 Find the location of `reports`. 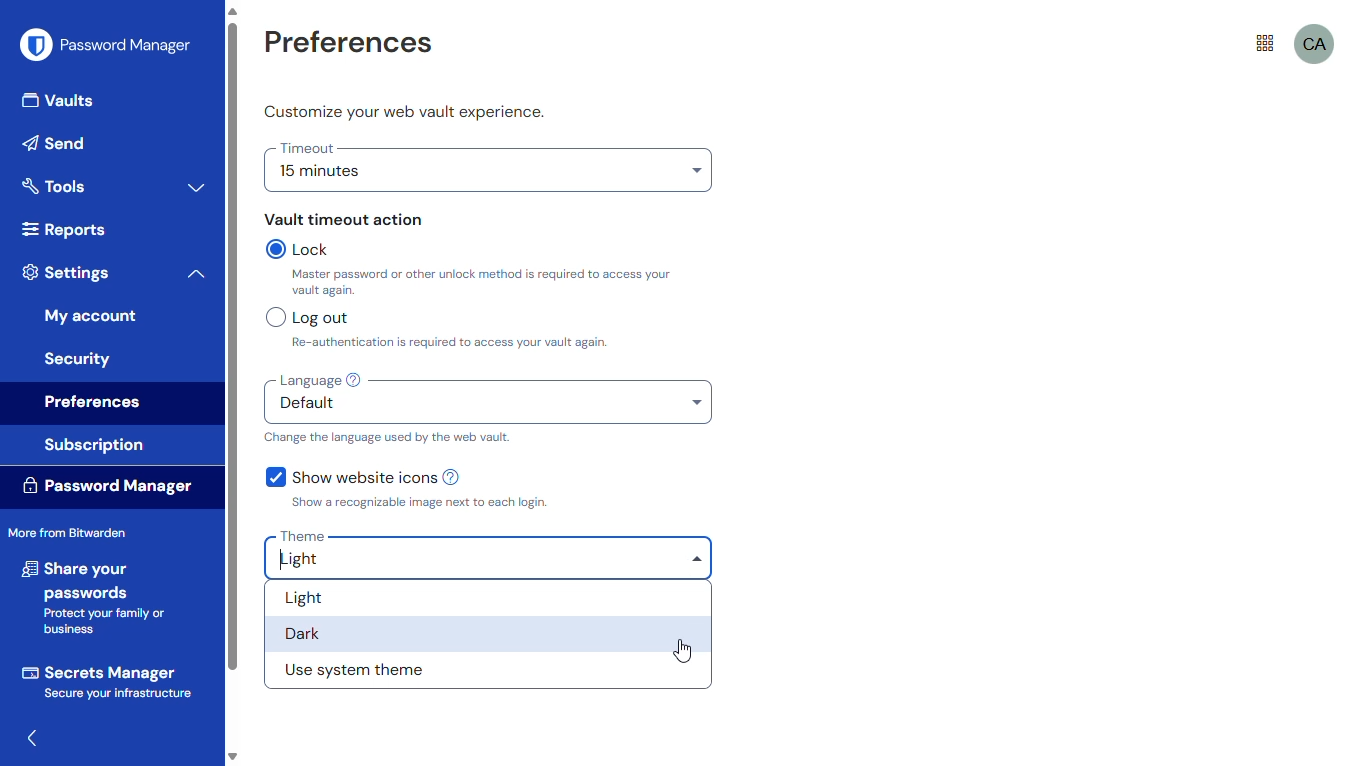

reports is located at coordinates (62, 229).